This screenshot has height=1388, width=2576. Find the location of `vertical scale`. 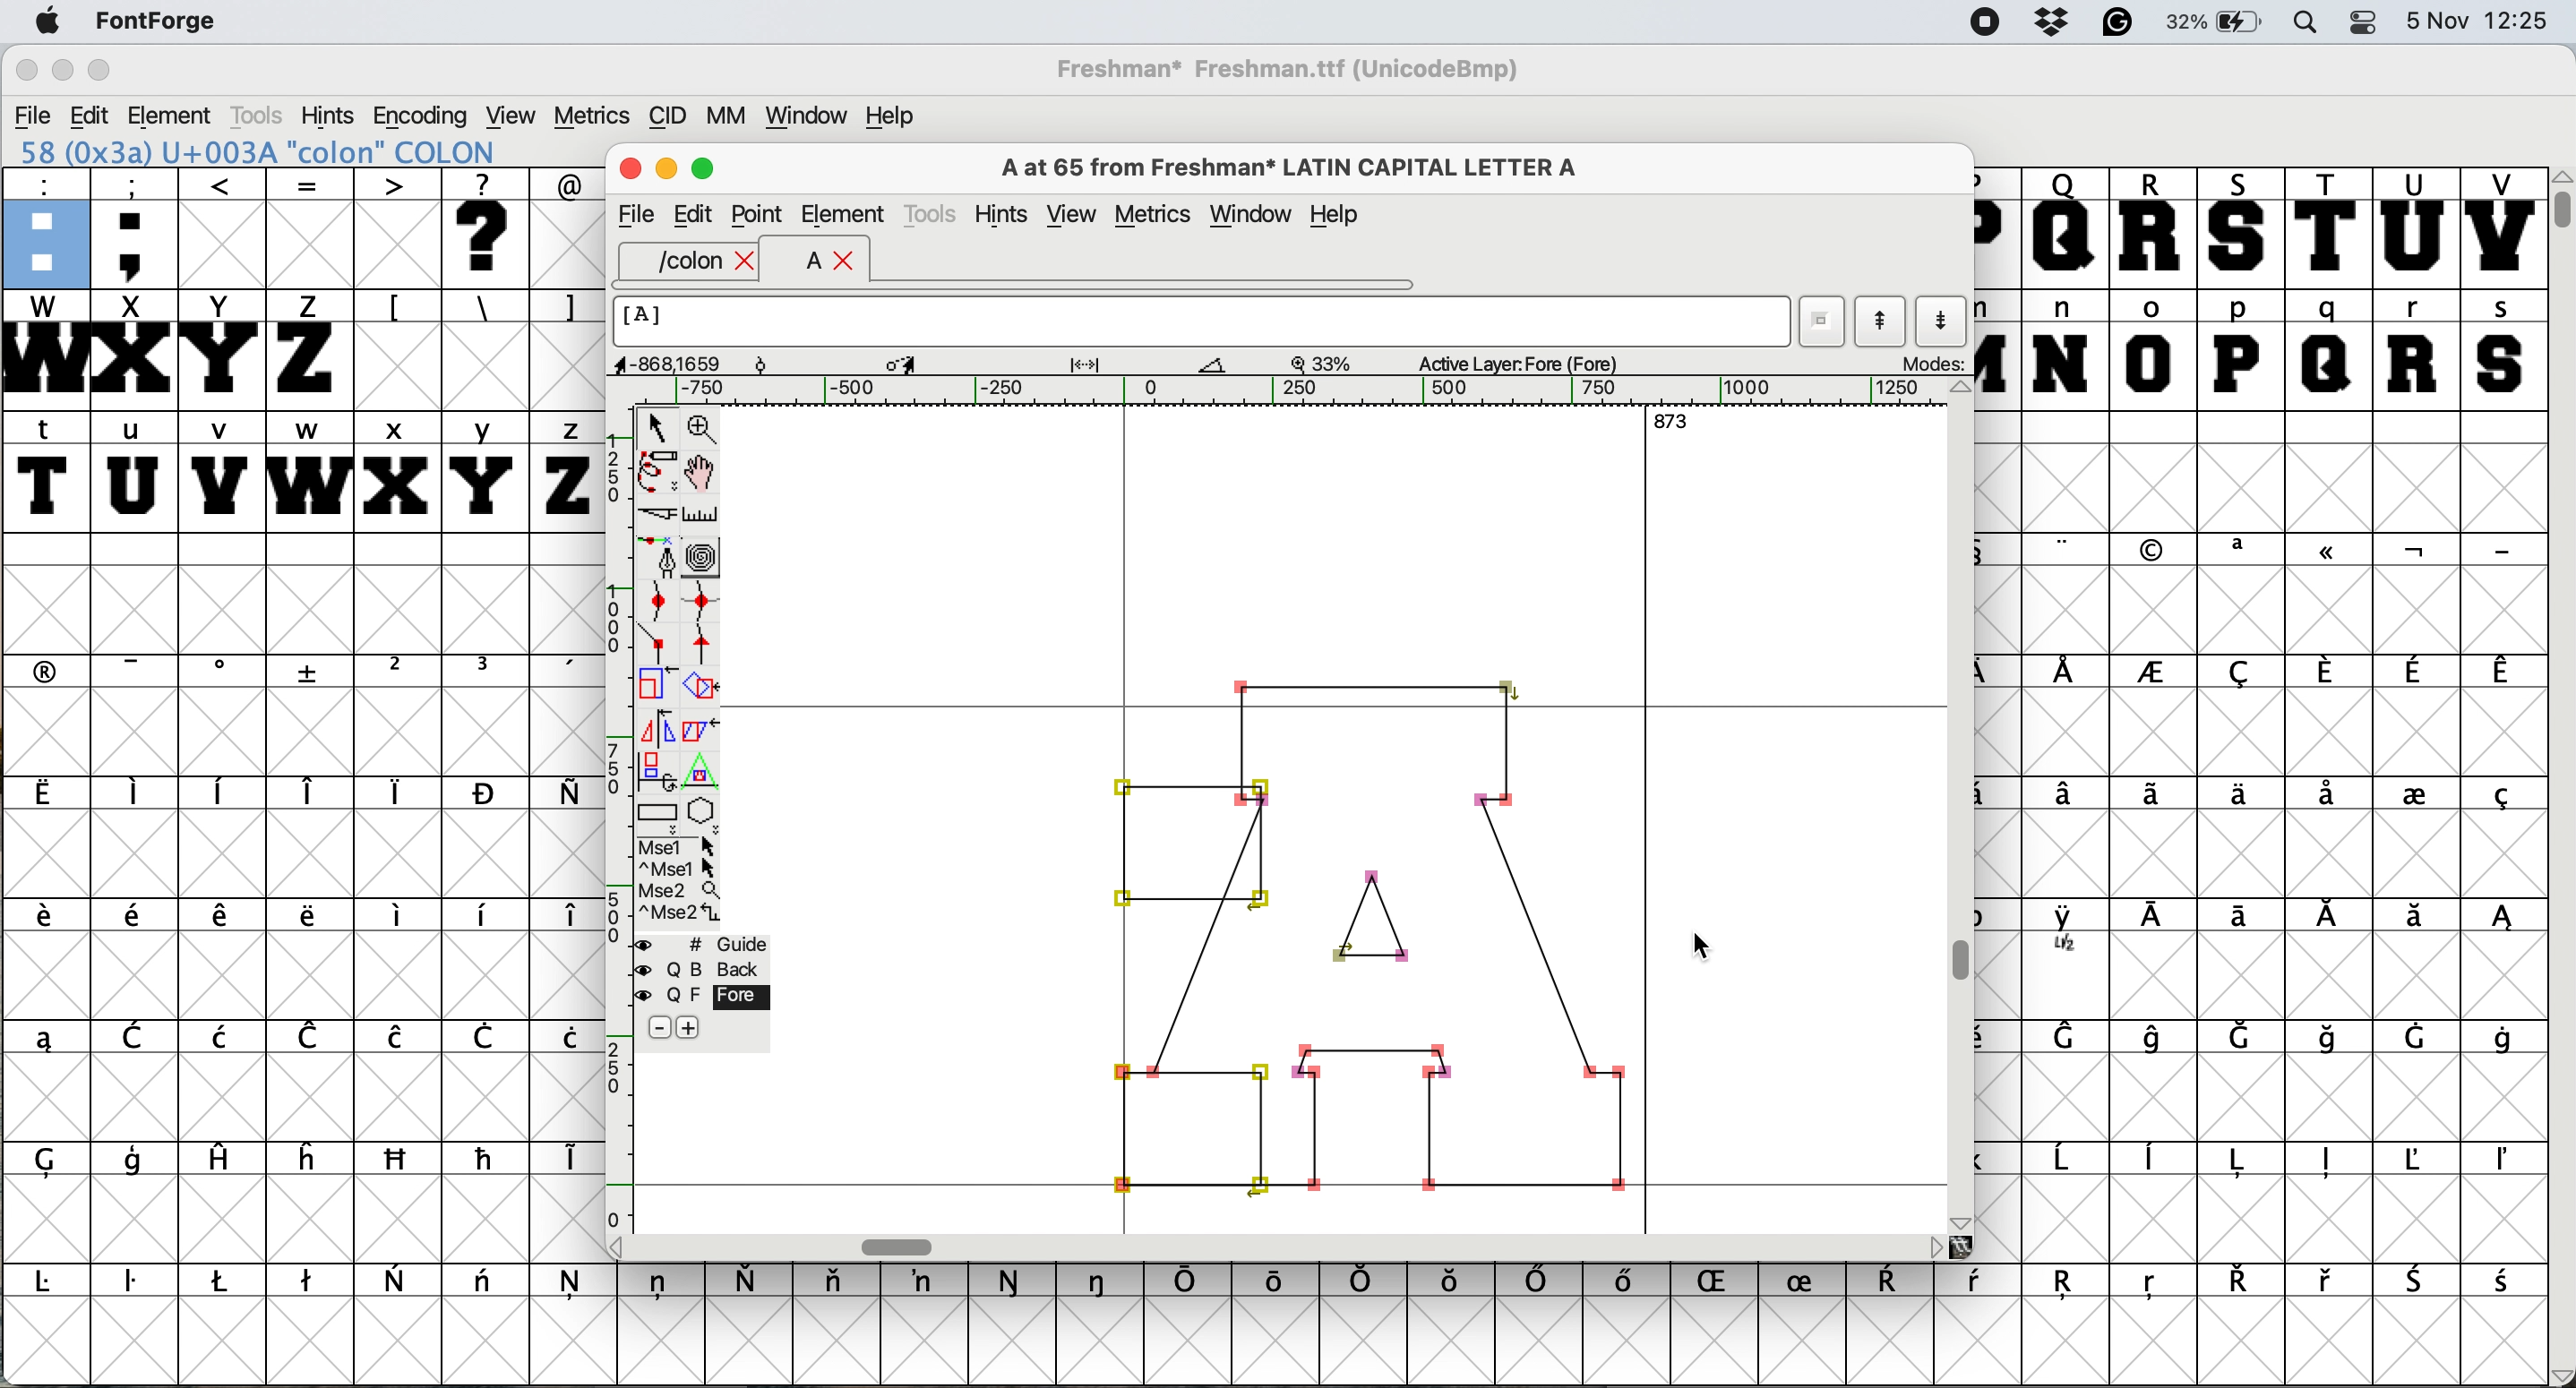

vertical scale is located at coordinates (611, 826).